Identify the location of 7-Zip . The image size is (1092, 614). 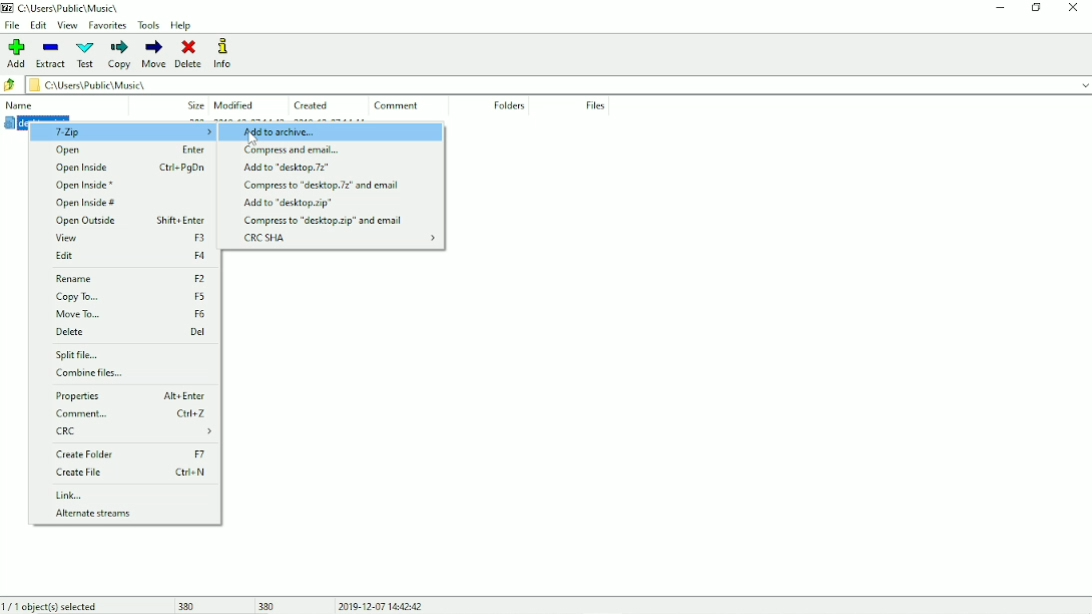
(122, 135).